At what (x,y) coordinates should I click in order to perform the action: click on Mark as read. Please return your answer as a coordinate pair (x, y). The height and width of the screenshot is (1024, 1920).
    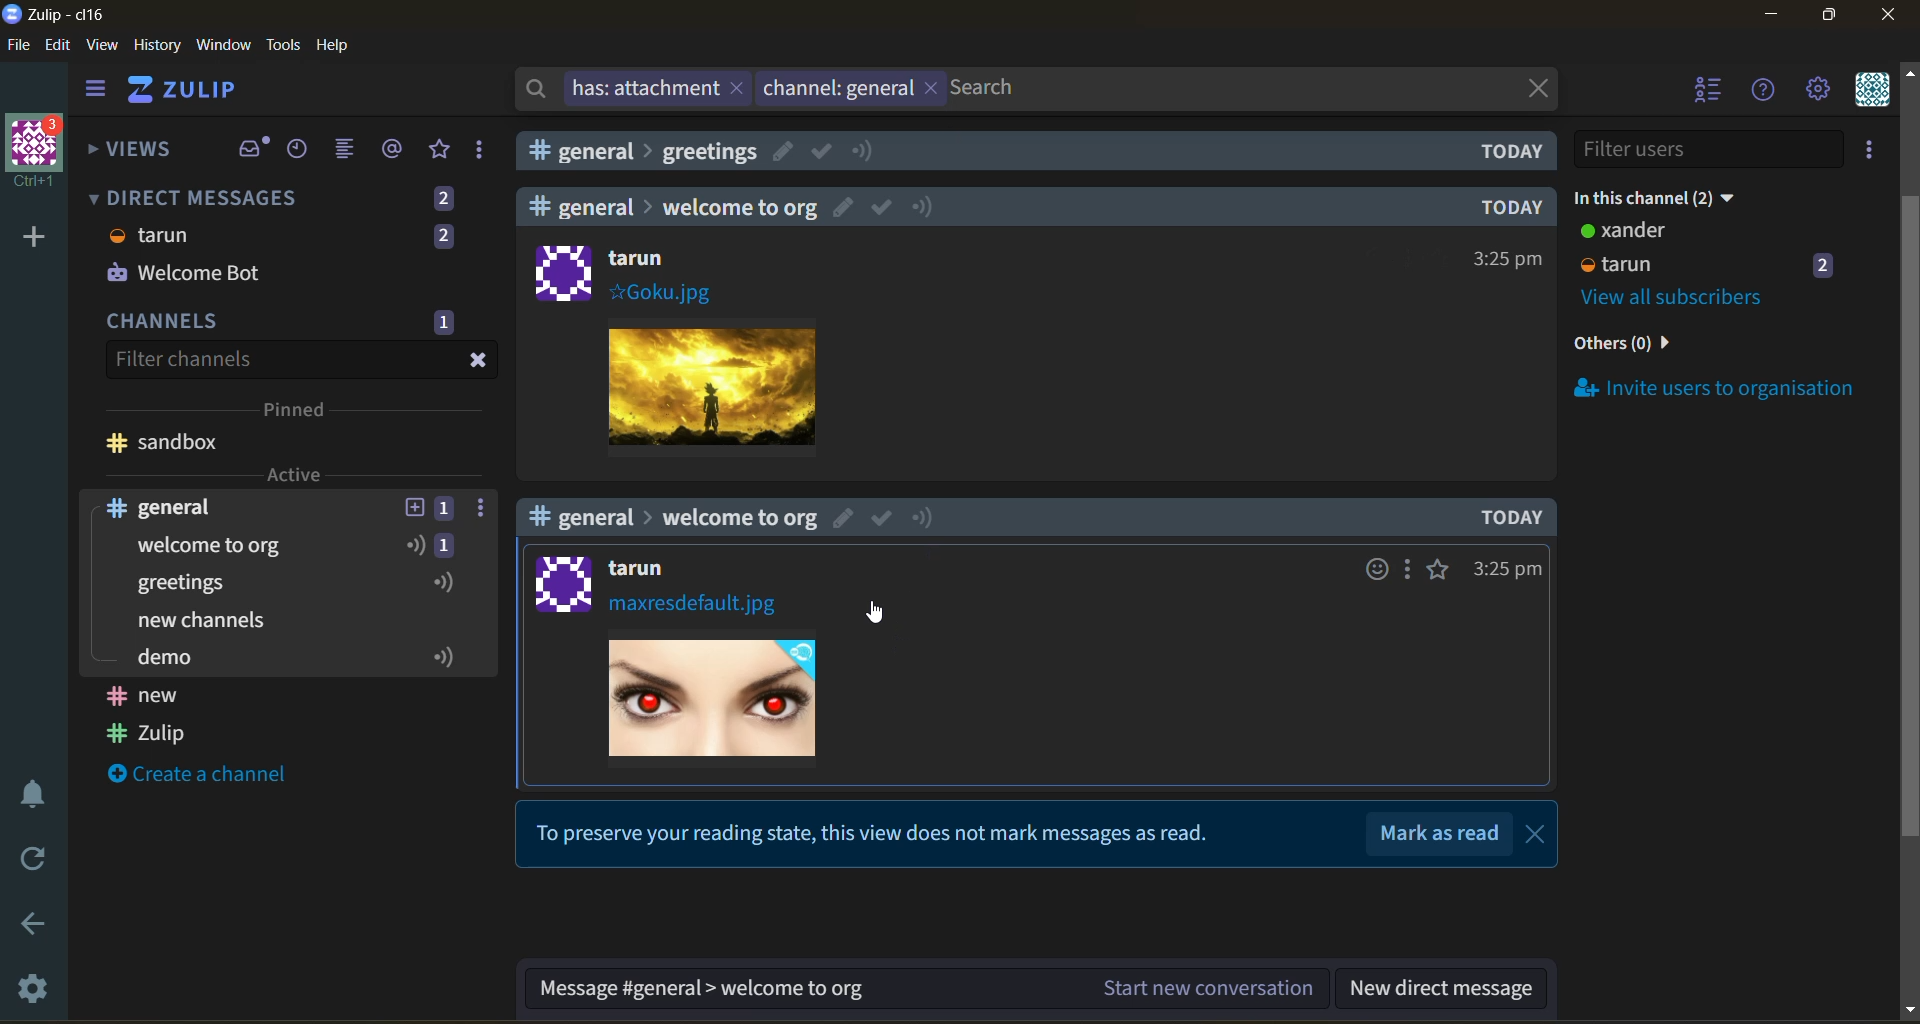
    Looking at the image, I should click on (1442, 832).